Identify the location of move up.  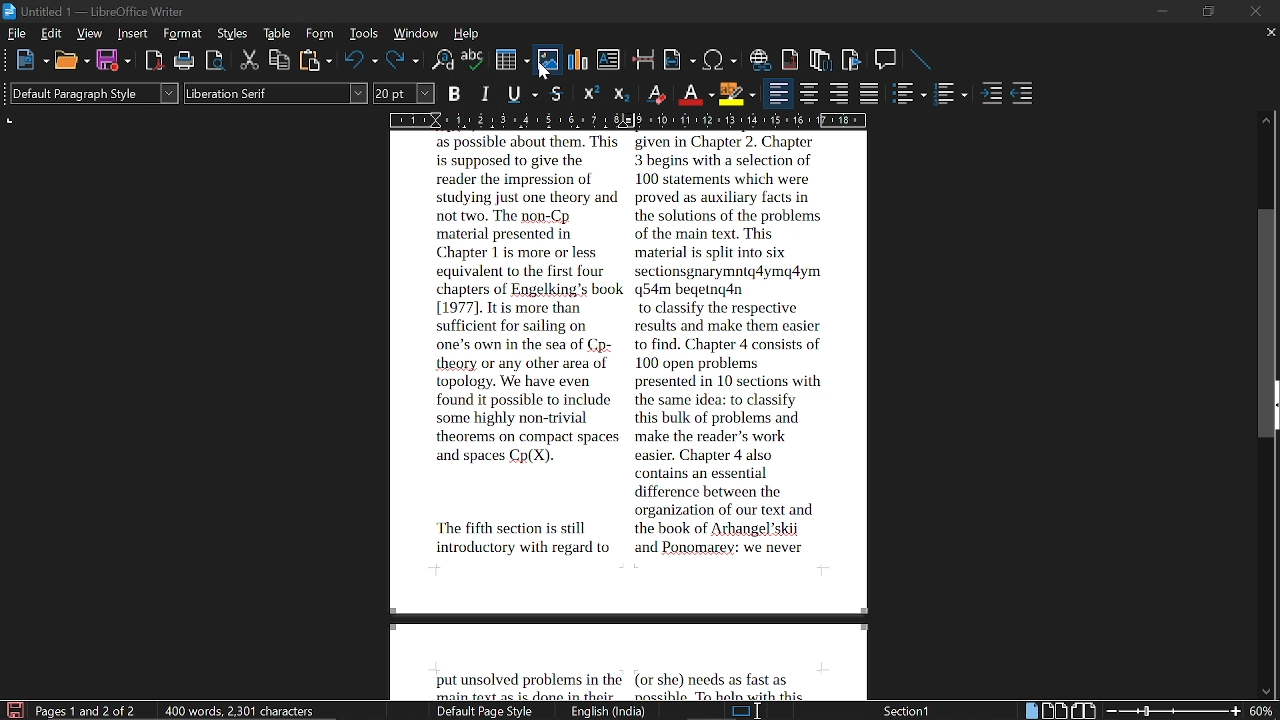
(1266, 121).